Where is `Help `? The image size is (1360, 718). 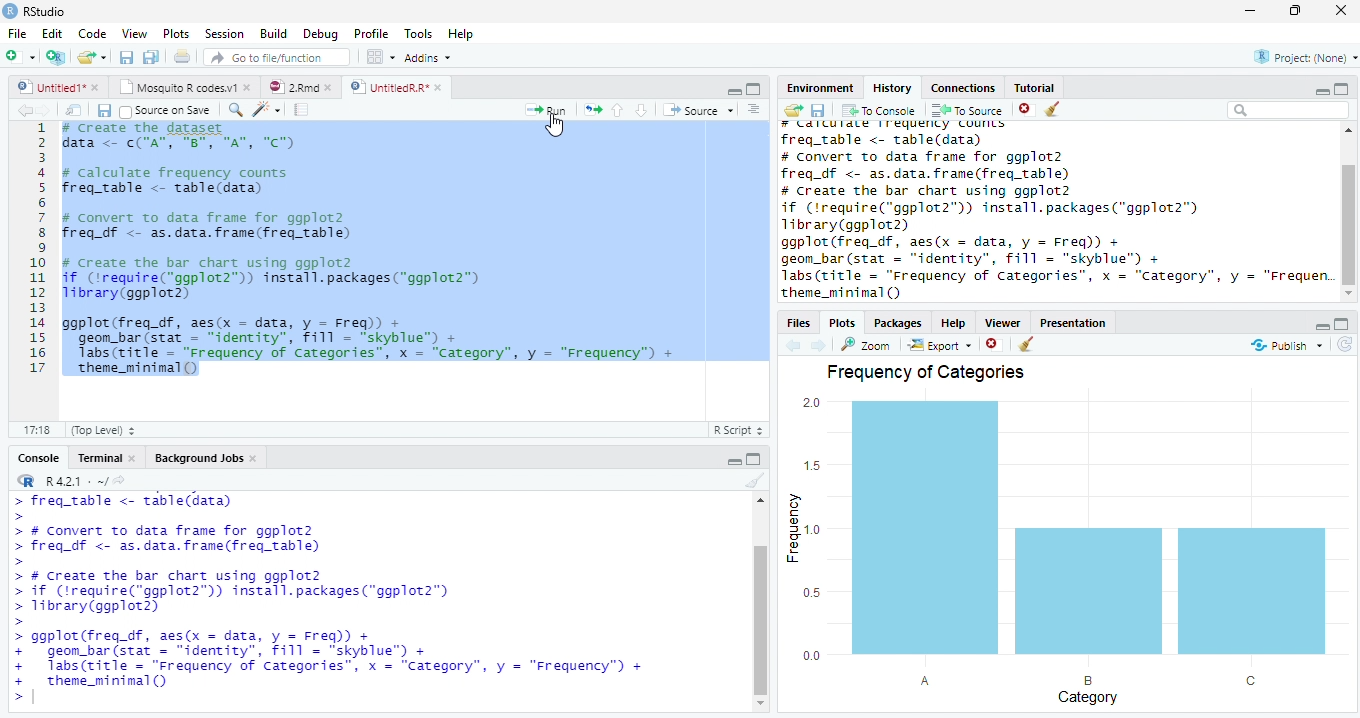
Help  is located at coordinates (959, 324).